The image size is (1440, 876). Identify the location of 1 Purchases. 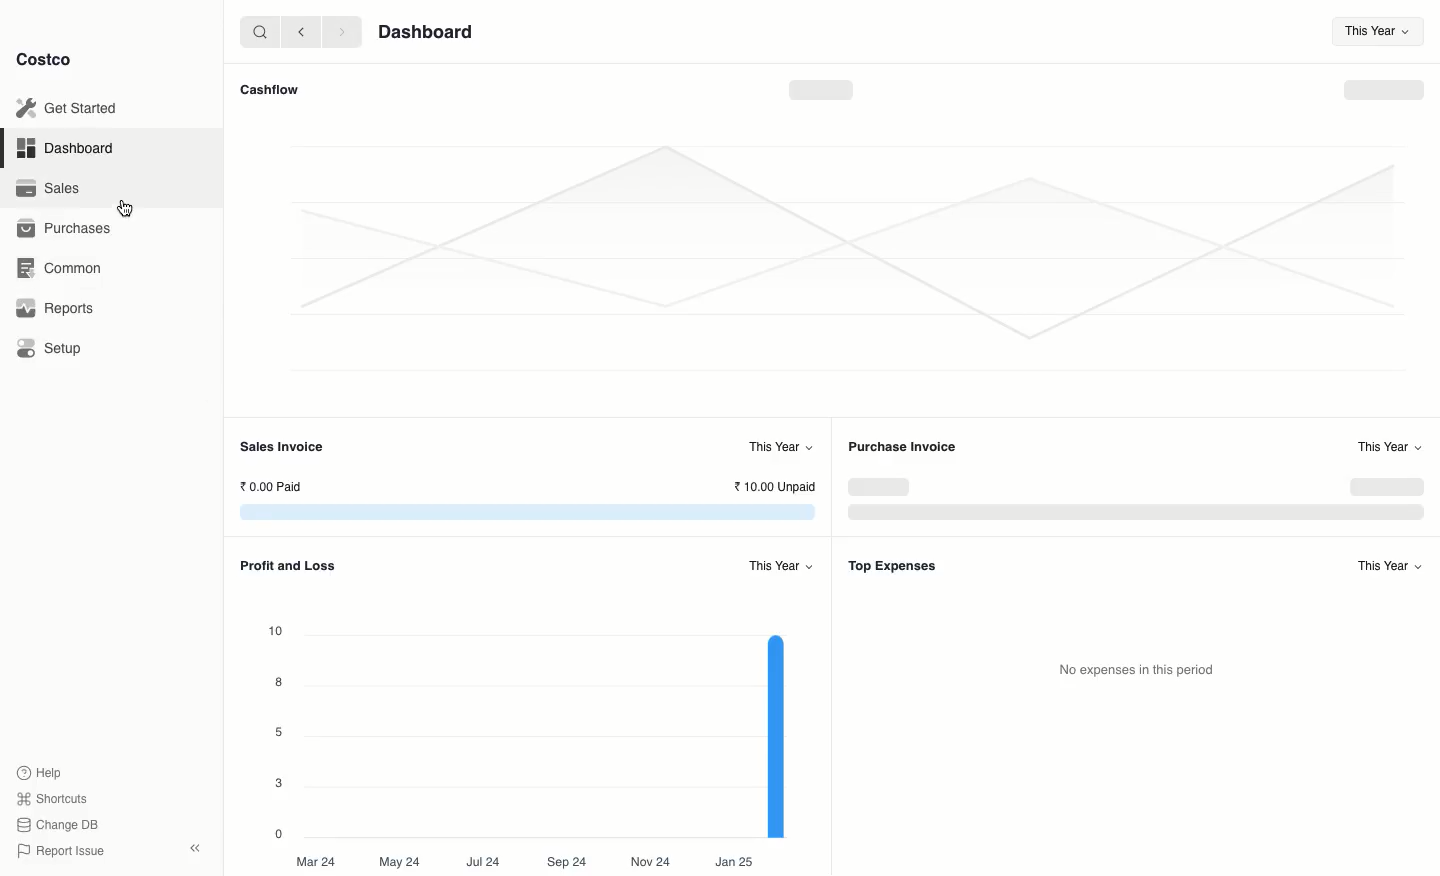
(61, 226).